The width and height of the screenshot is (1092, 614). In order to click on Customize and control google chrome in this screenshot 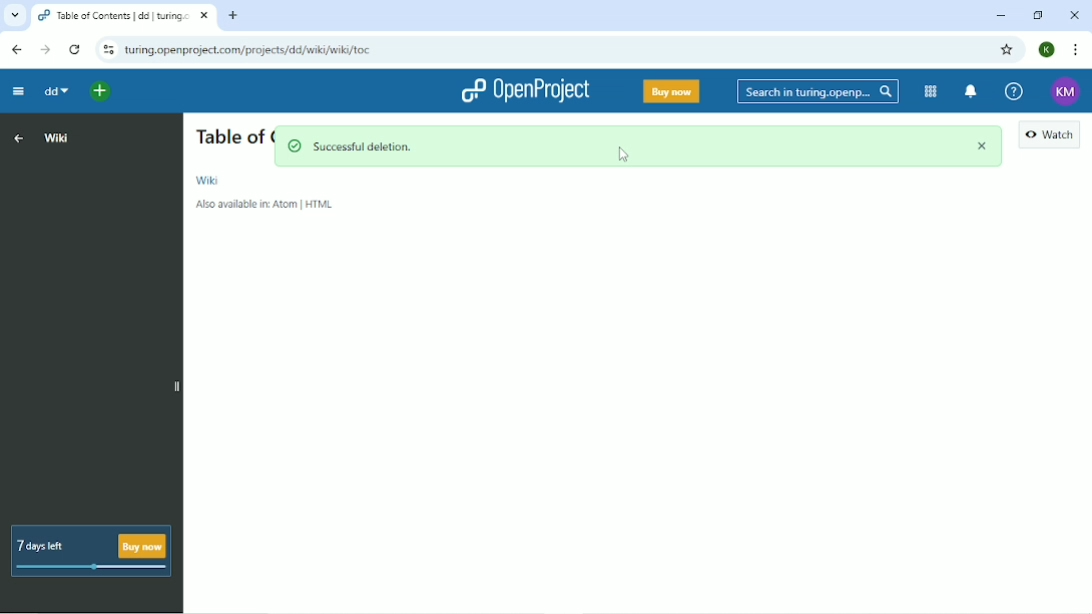, I will do `click(1074, 50)`.